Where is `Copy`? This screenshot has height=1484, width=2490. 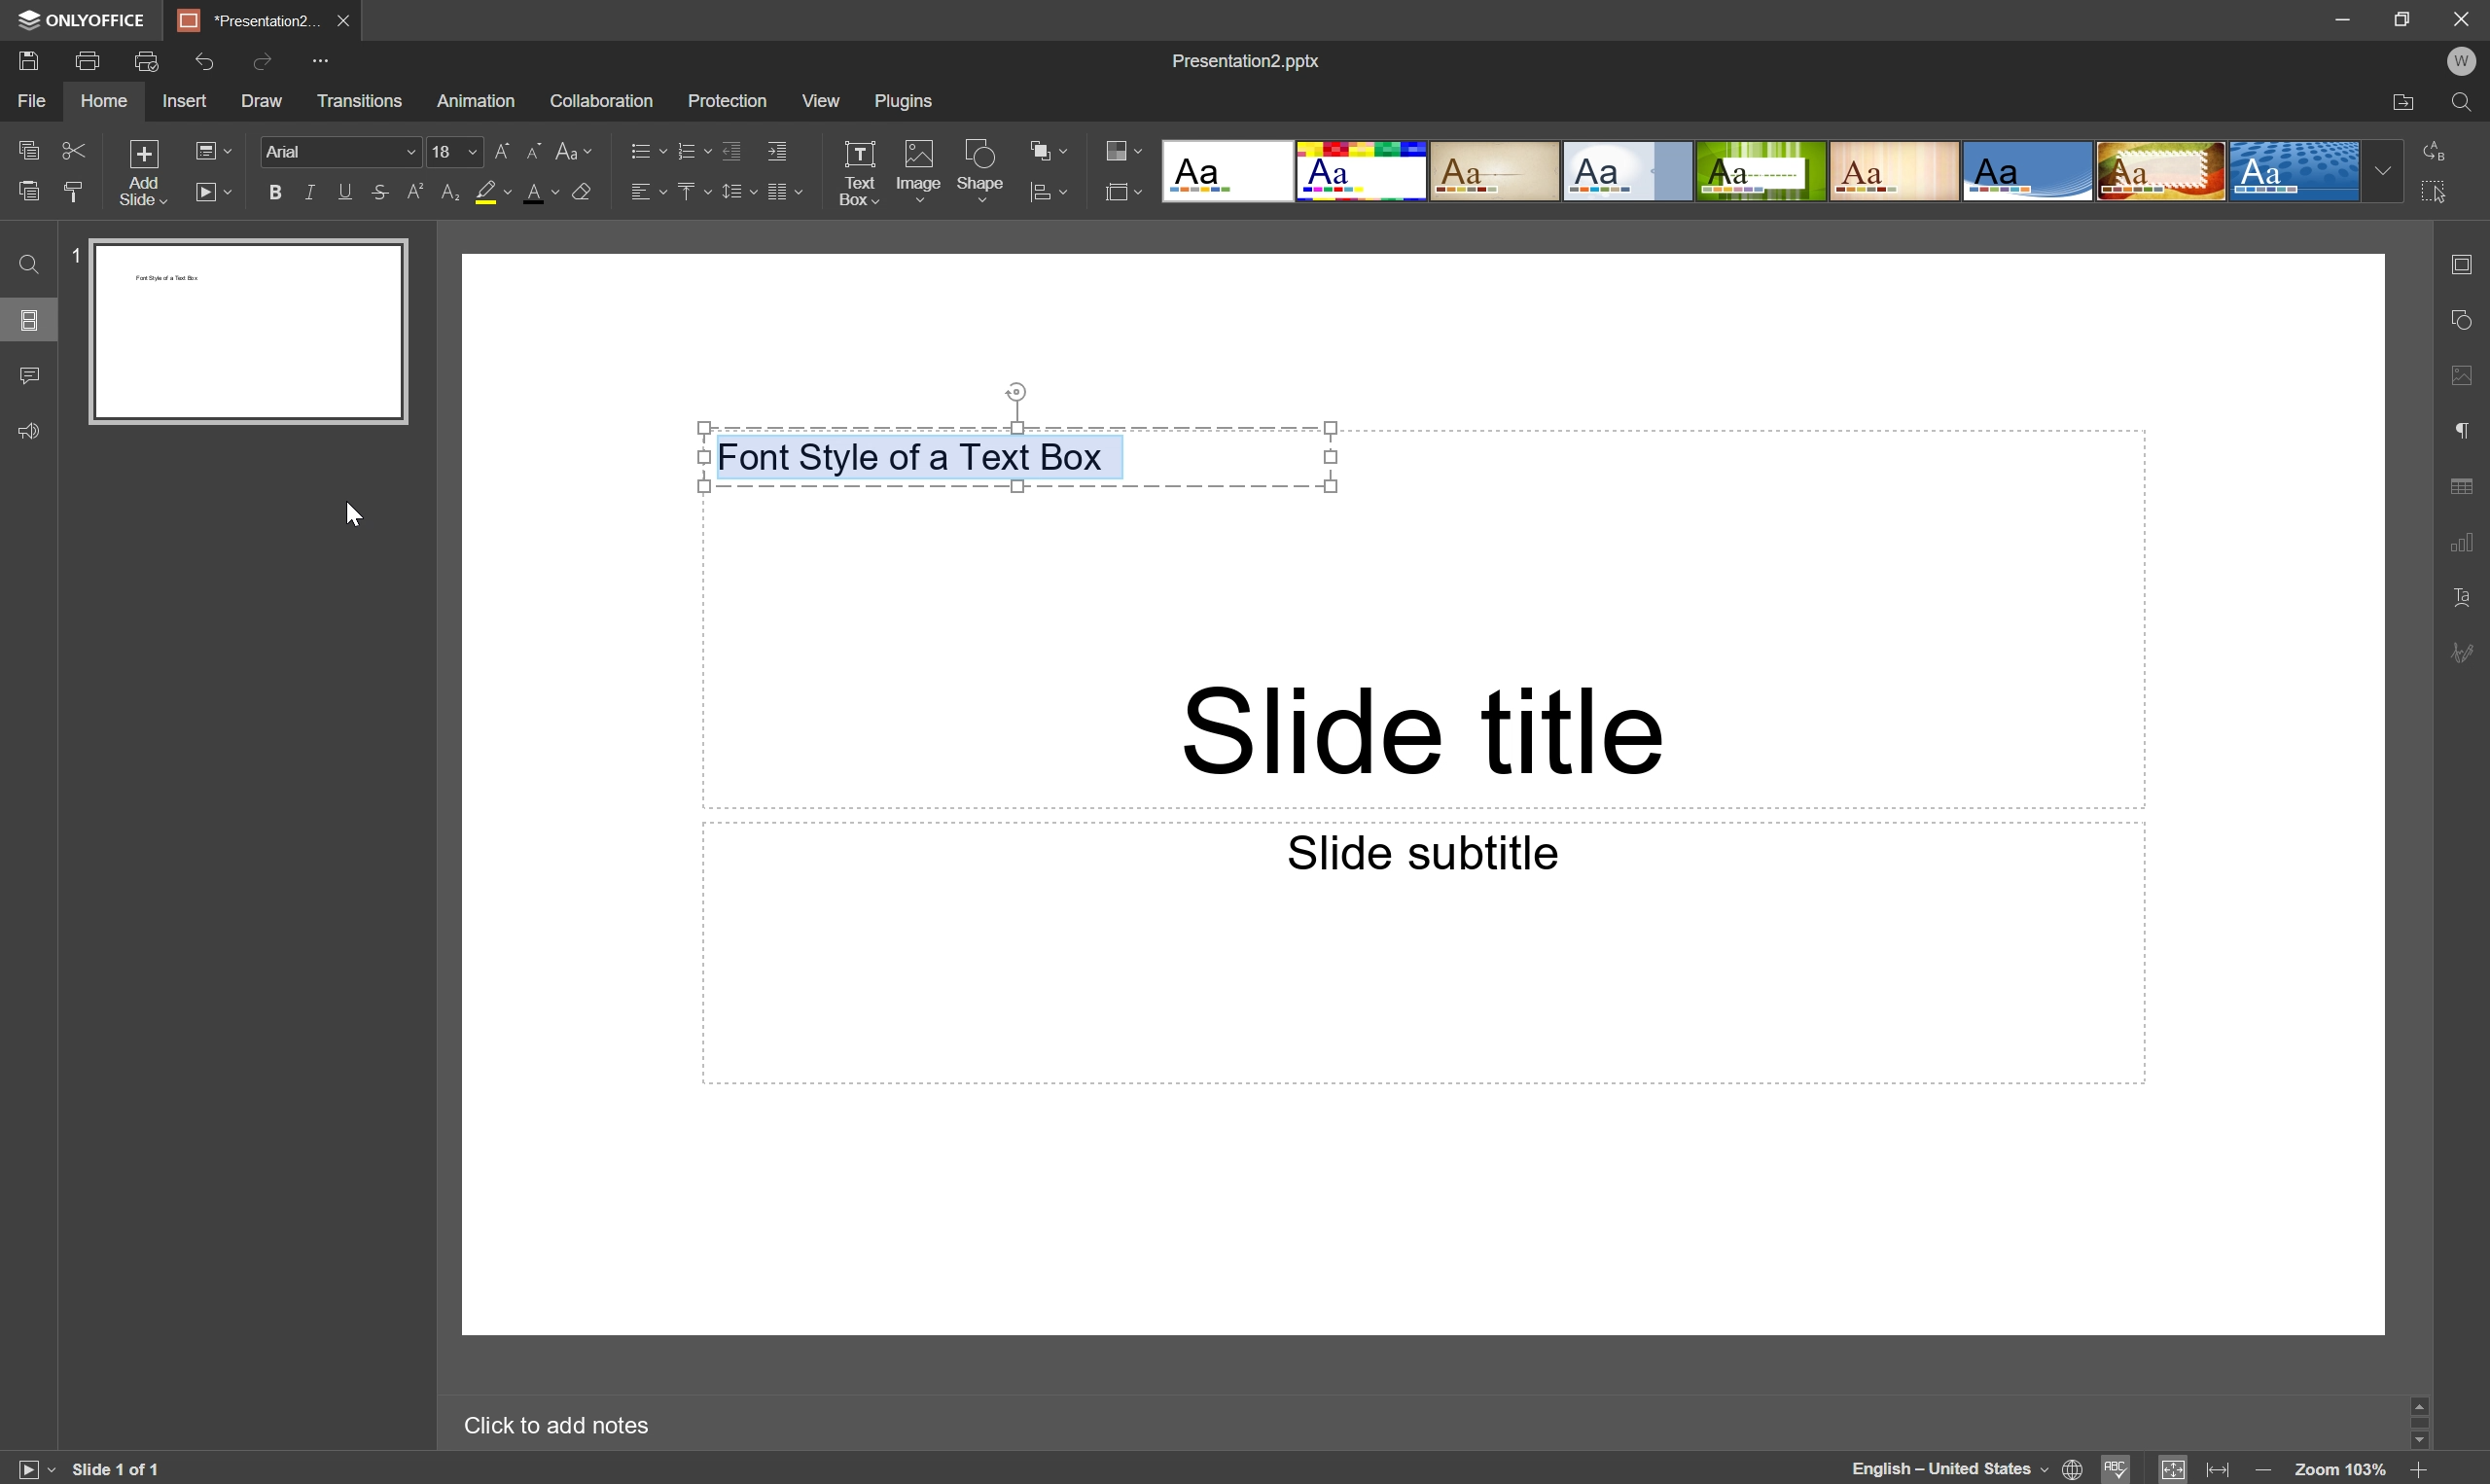 Copy is located at coordinates (30, 148).